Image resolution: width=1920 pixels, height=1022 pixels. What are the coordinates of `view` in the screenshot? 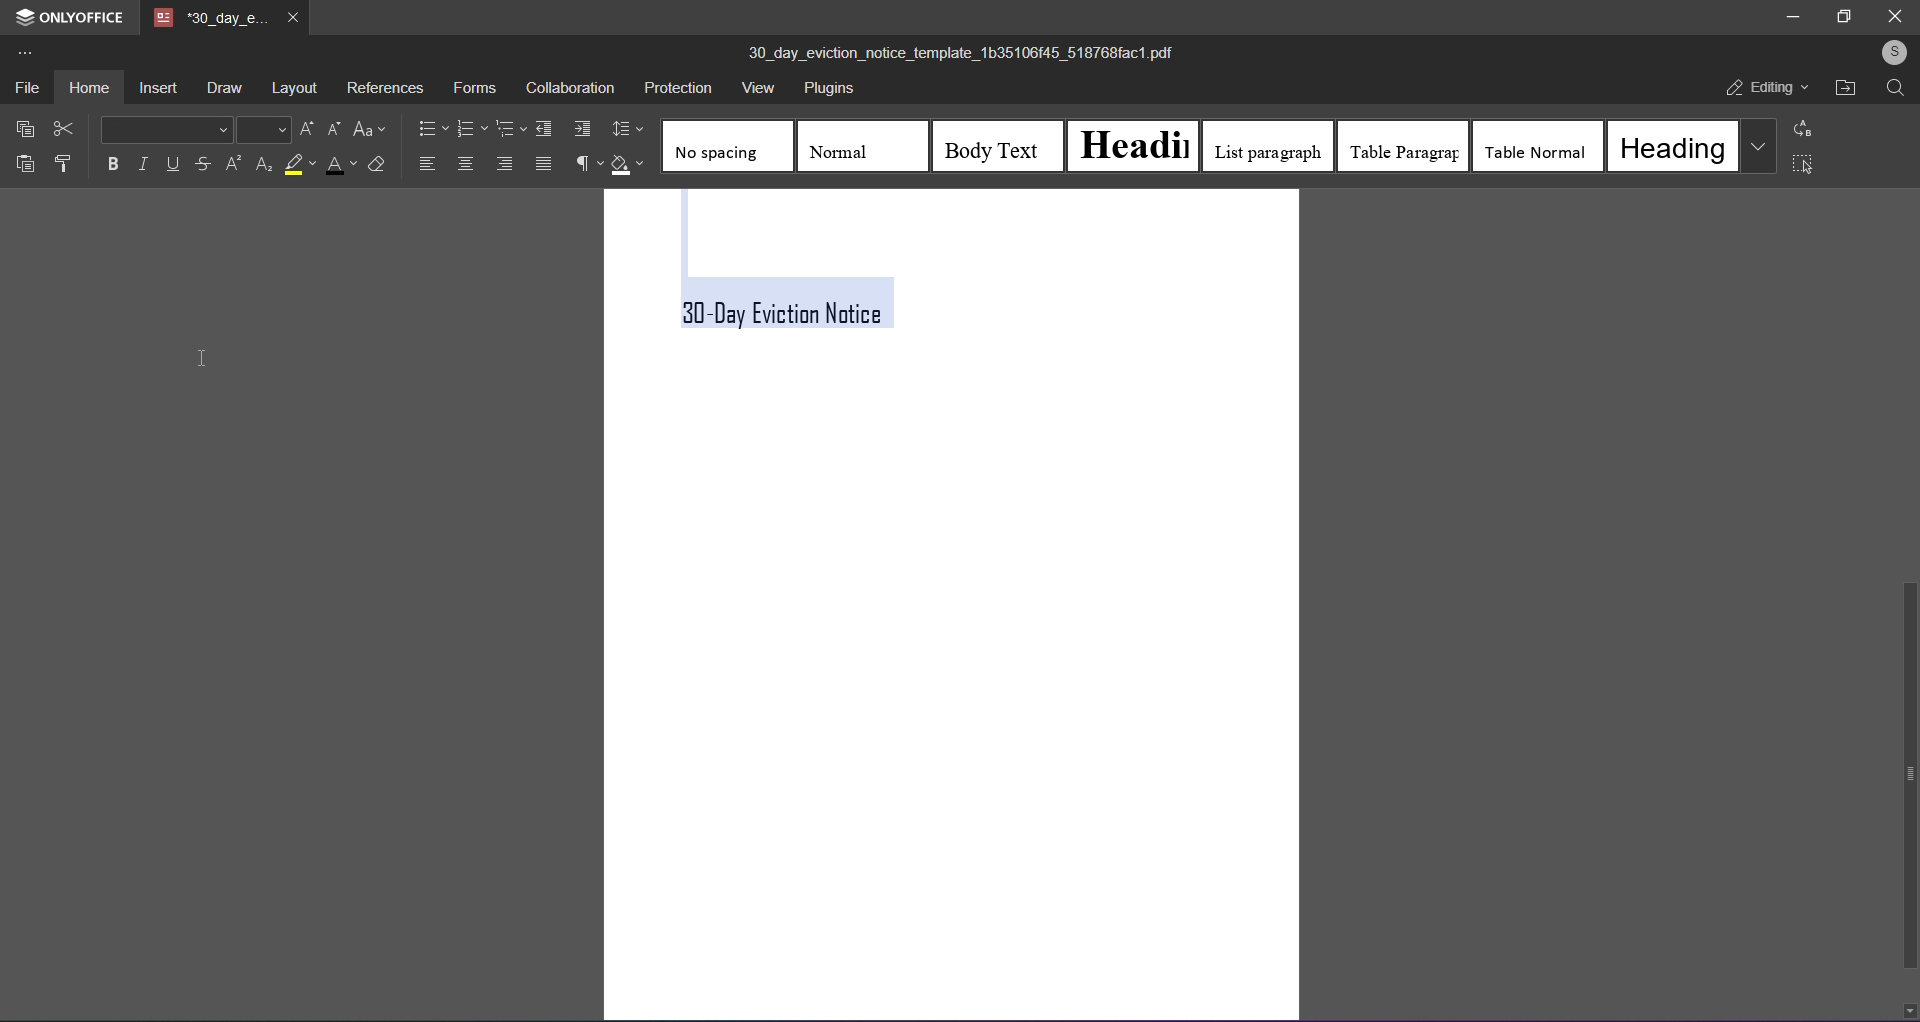 It's located at (756, 90).